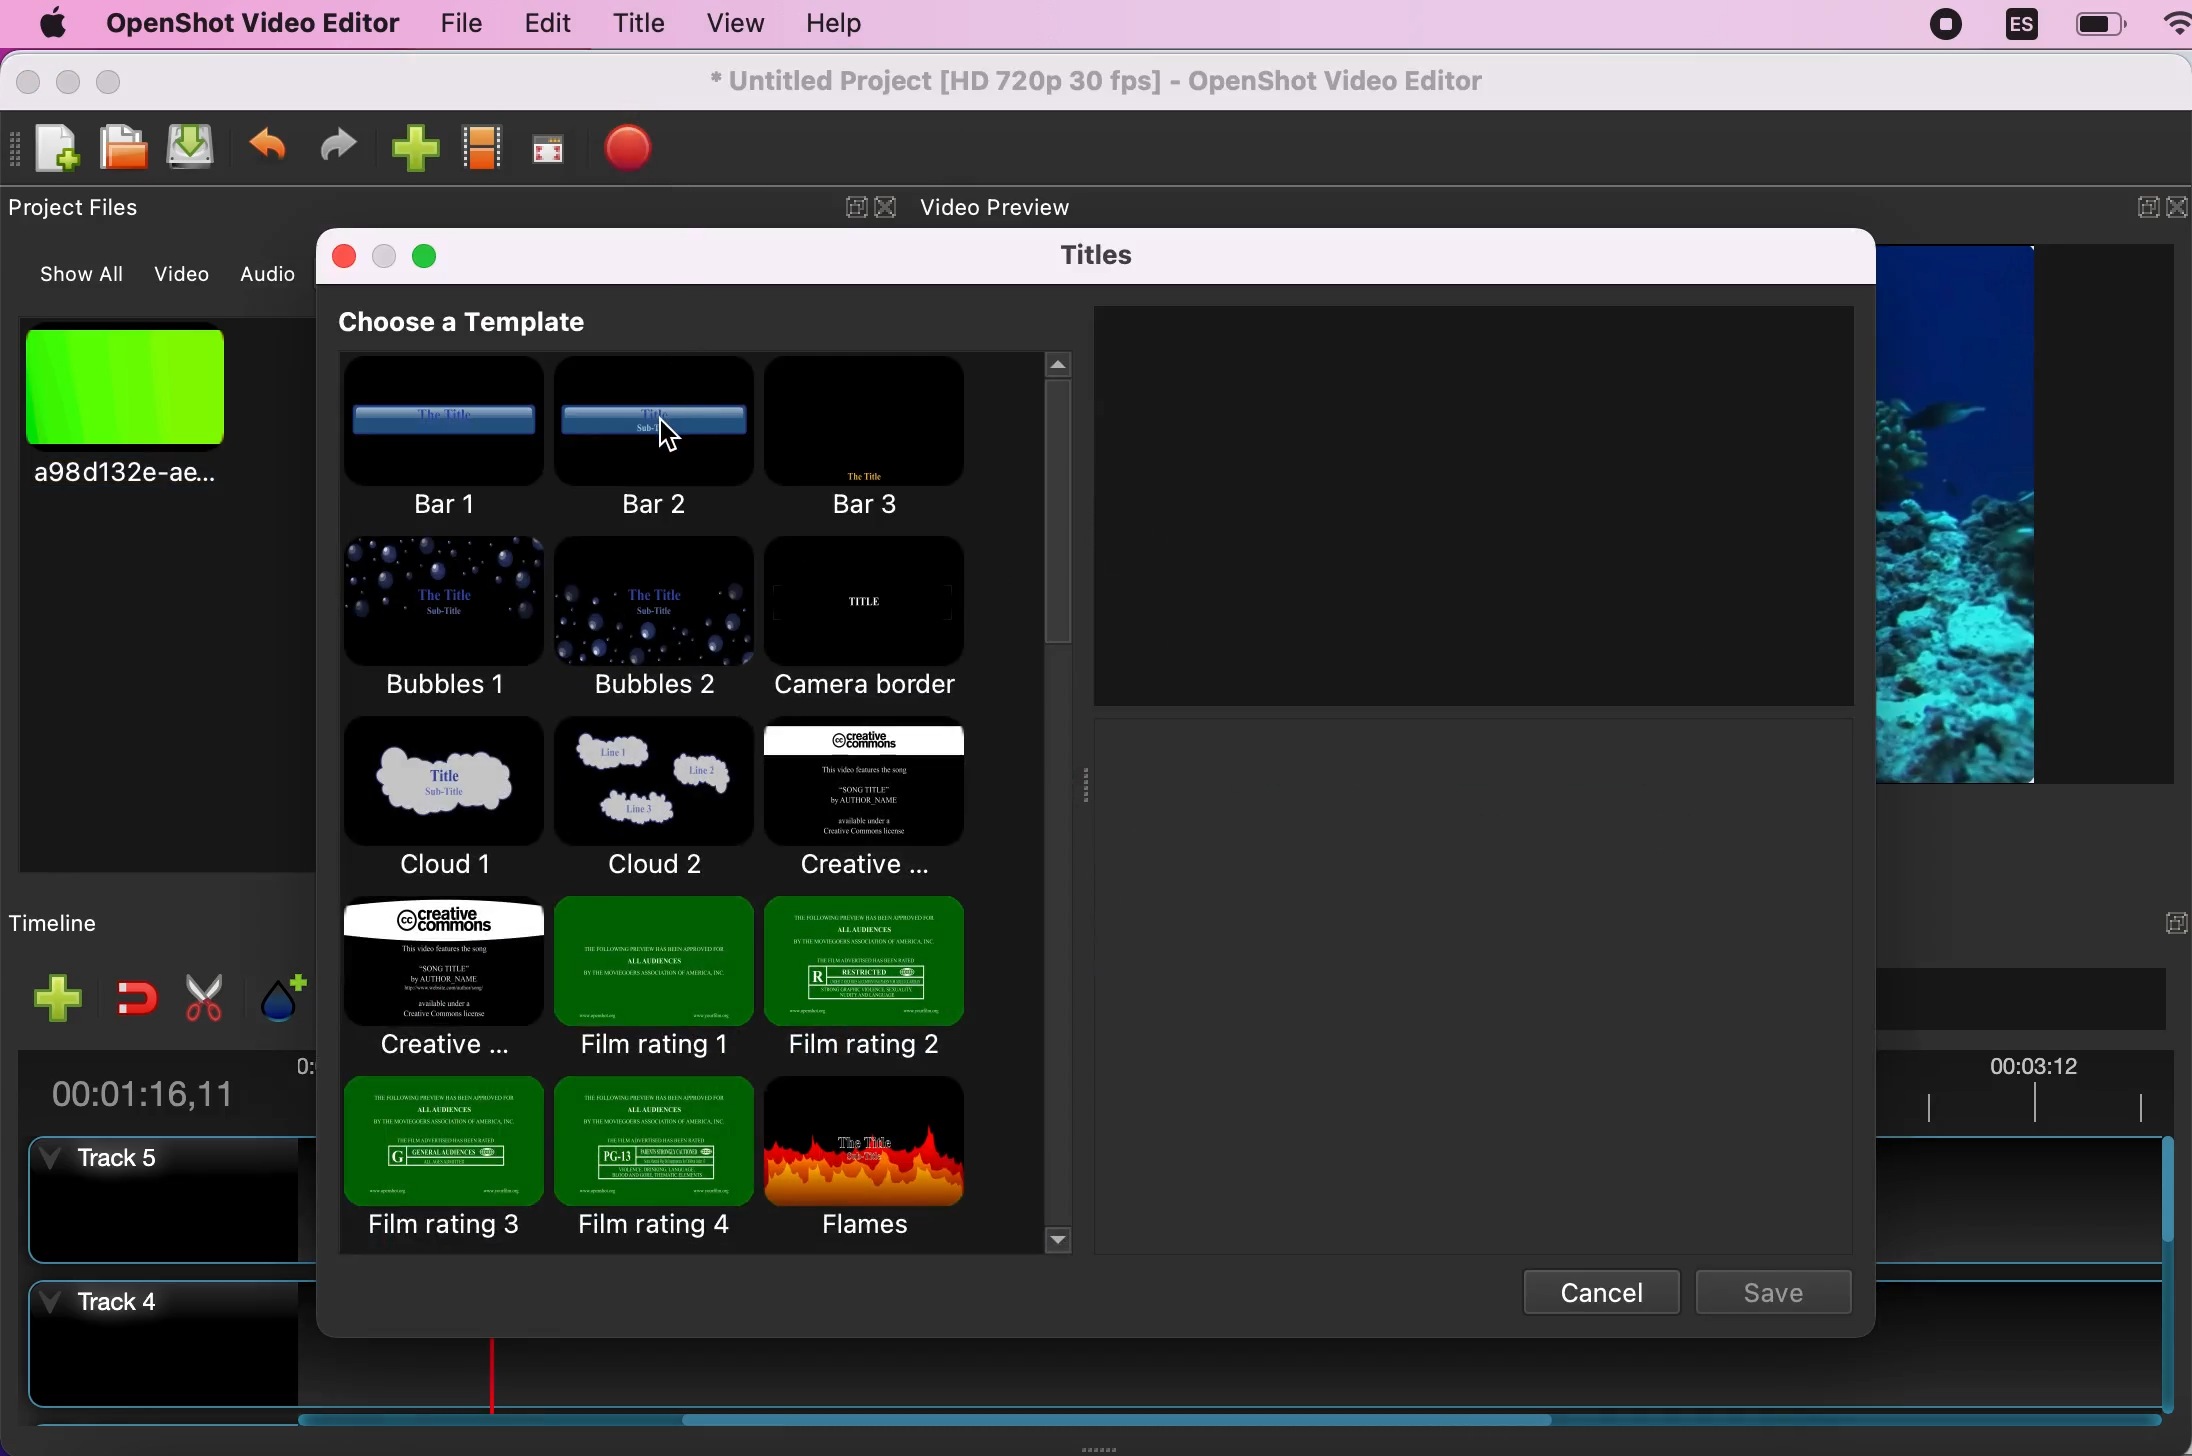  I want to click on bubbles 1, so click(438, 619).